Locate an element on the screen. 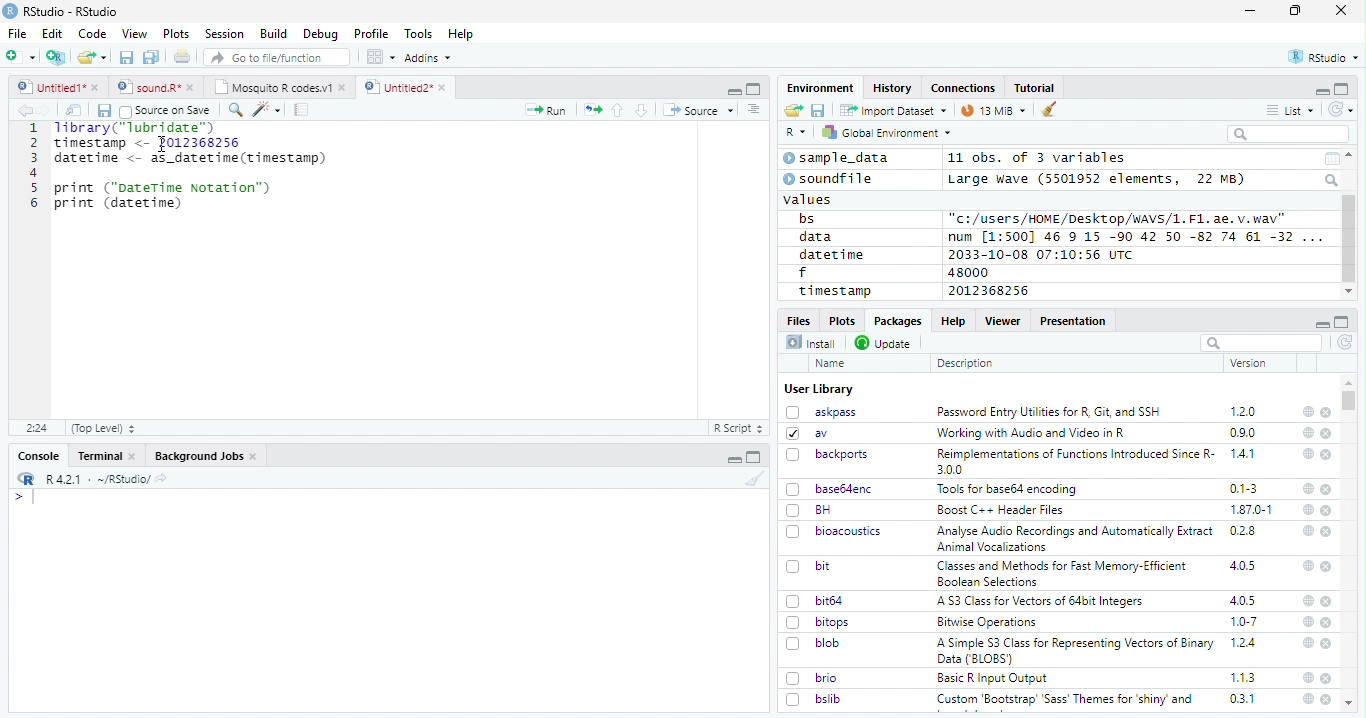 The image size is (1366, 718). File is located at coordinates (16, 33).